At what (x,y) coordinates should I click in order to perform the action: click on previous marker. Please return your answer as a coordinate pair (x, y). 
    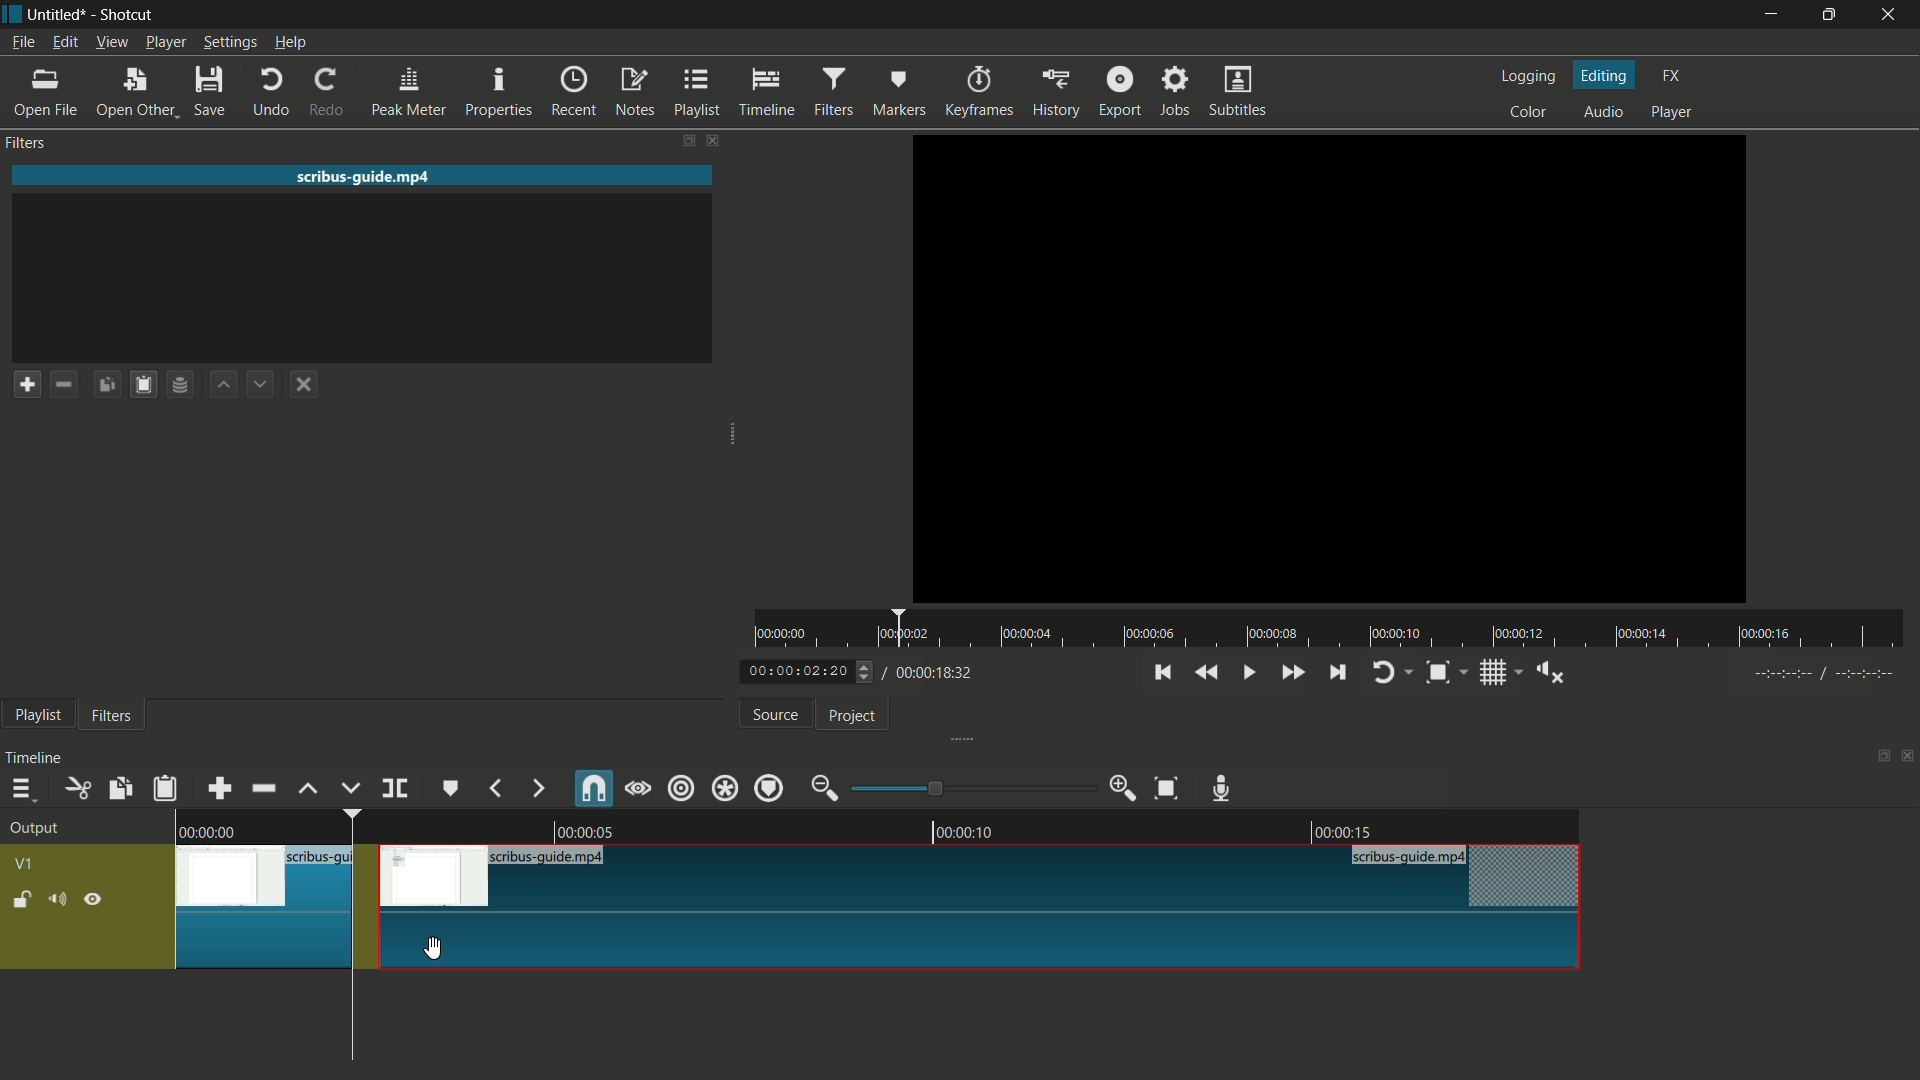
    Looking at the image, I should click on (496, 787).